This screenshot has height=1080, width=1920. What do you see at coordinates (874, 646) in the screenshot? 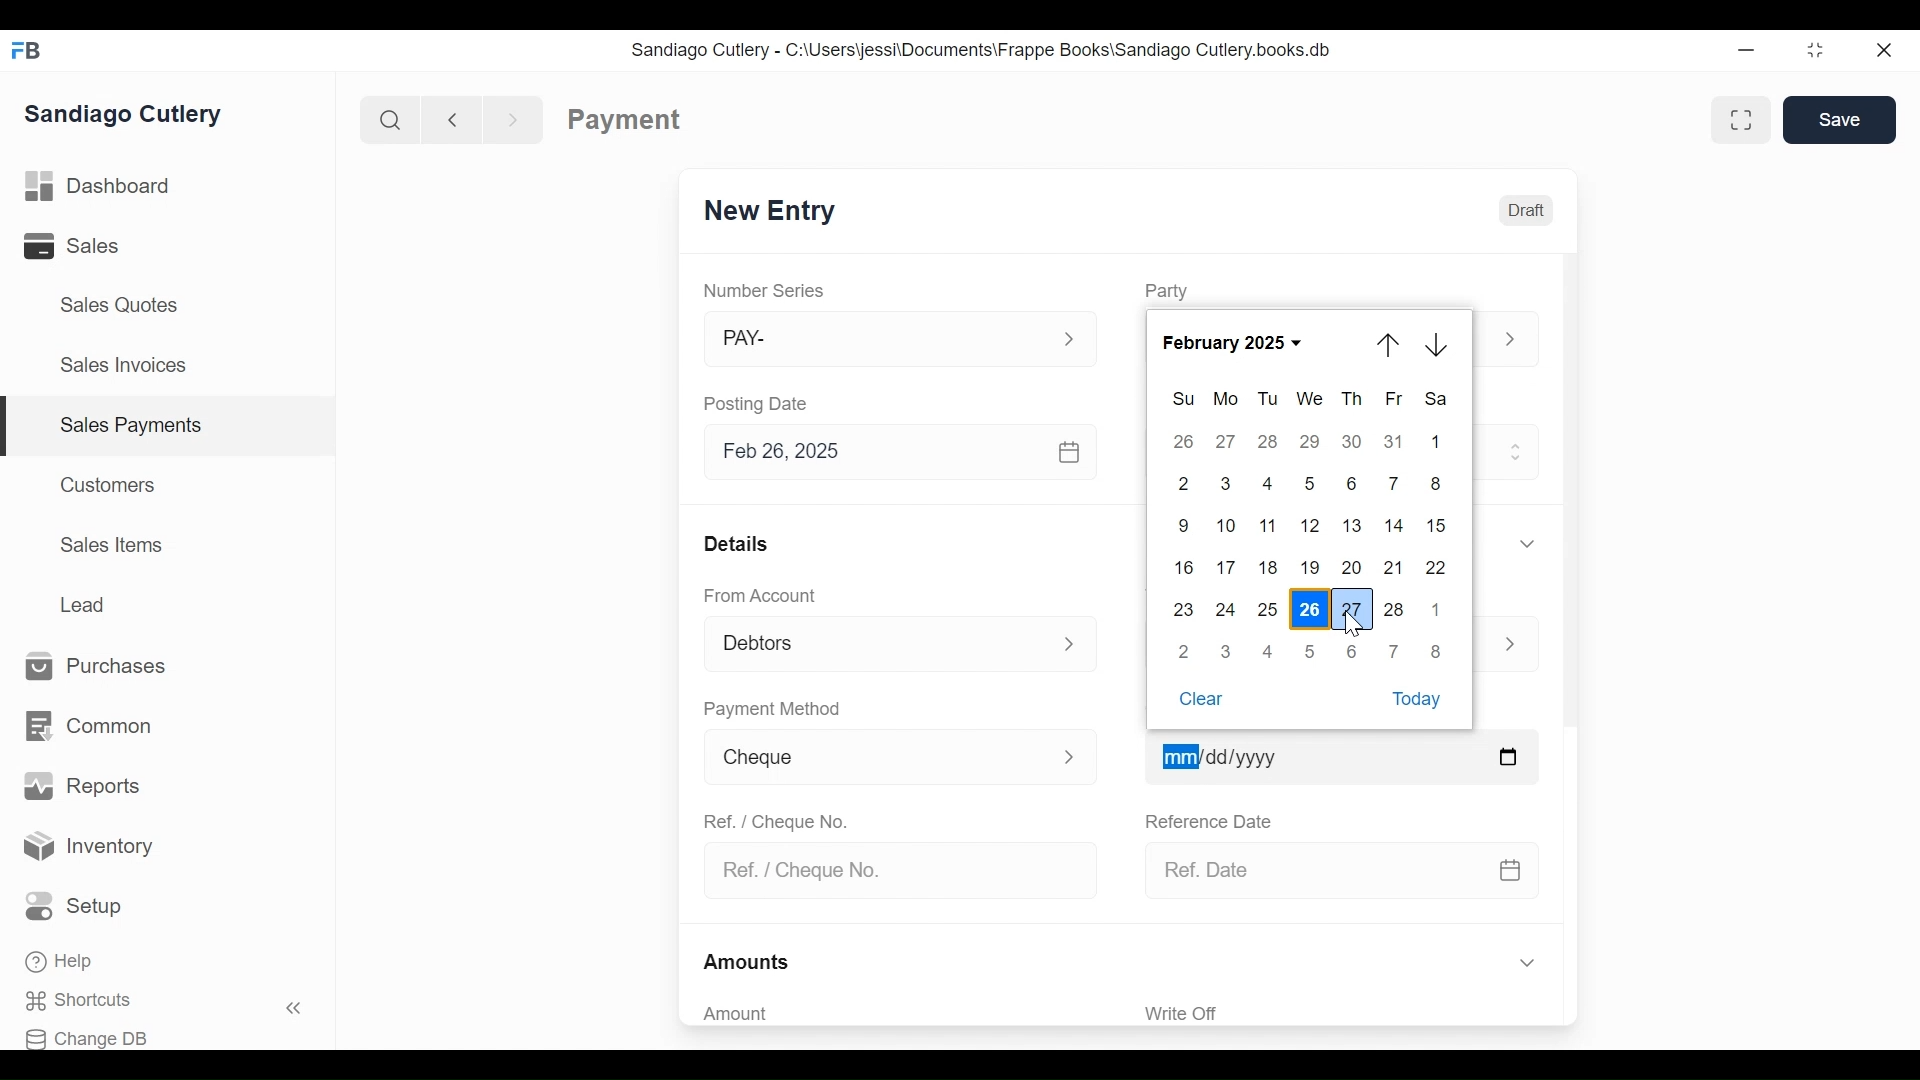
I see `Debtors` at bounding box center [874, 646].